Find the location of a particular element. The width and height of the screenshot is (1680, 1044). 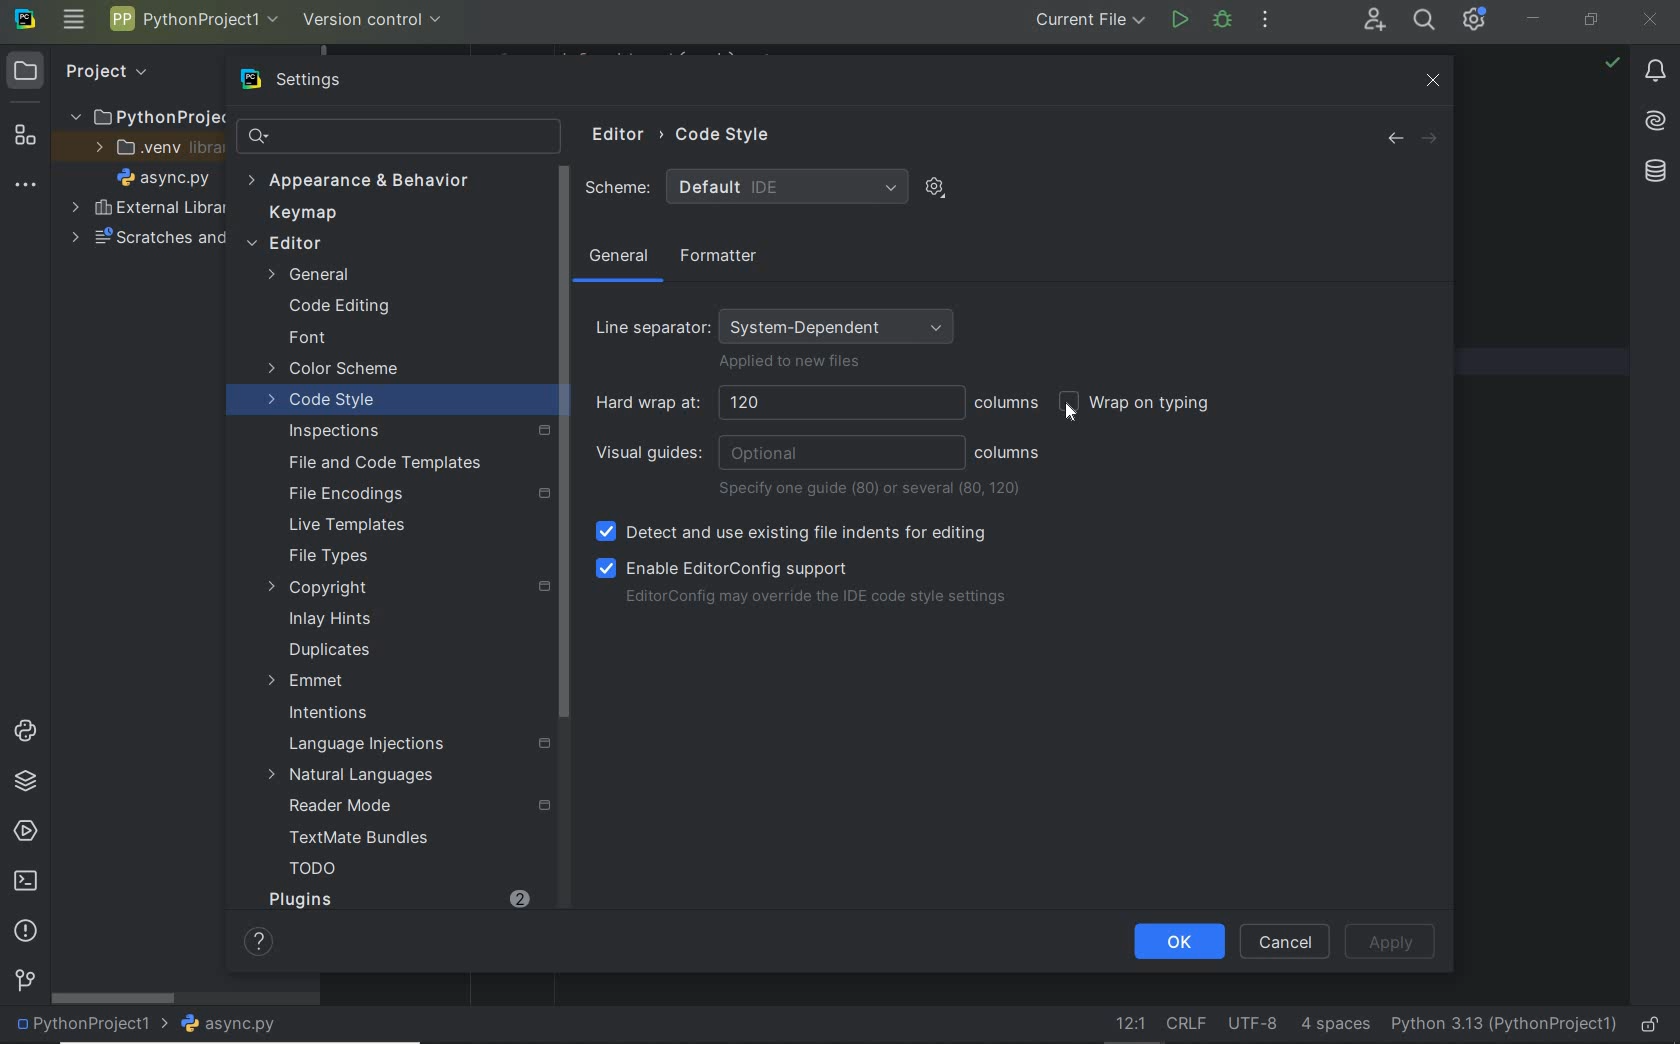

settings is located at coordinates (317, 80).